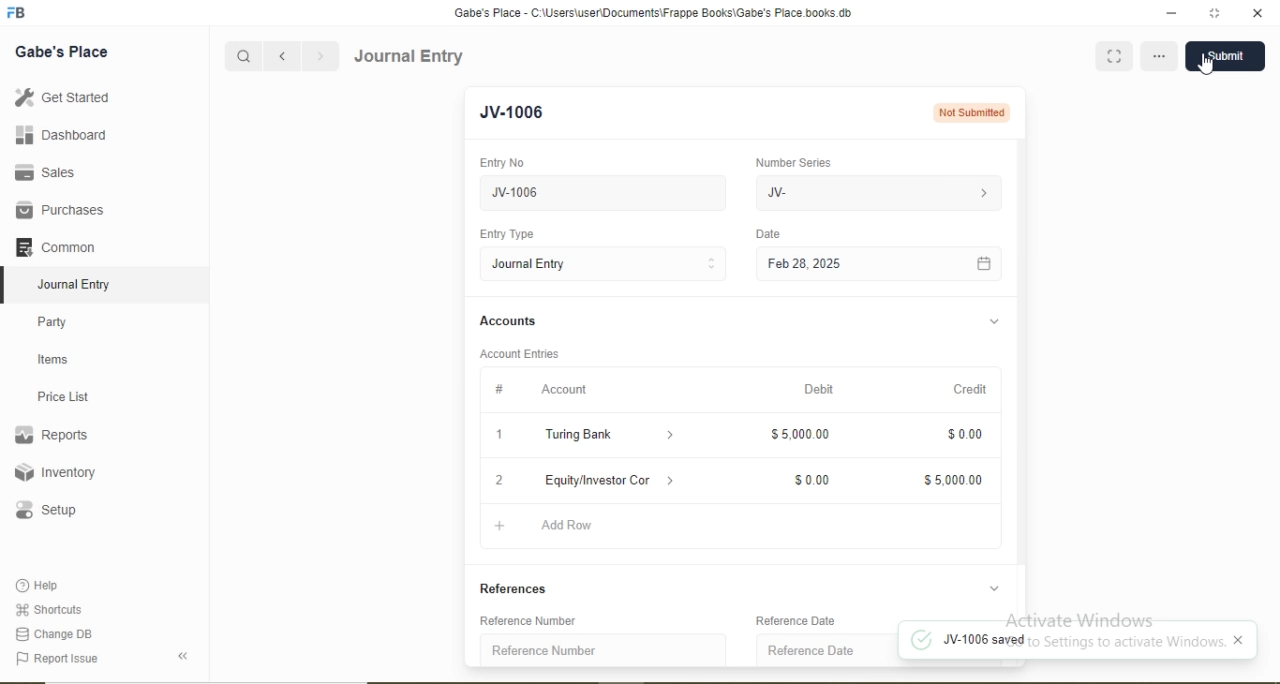 This screenshot has width=1280, height=684. Describe the element at coordinates (61, 96) in the screenshot. I see `Get Started` at that location.